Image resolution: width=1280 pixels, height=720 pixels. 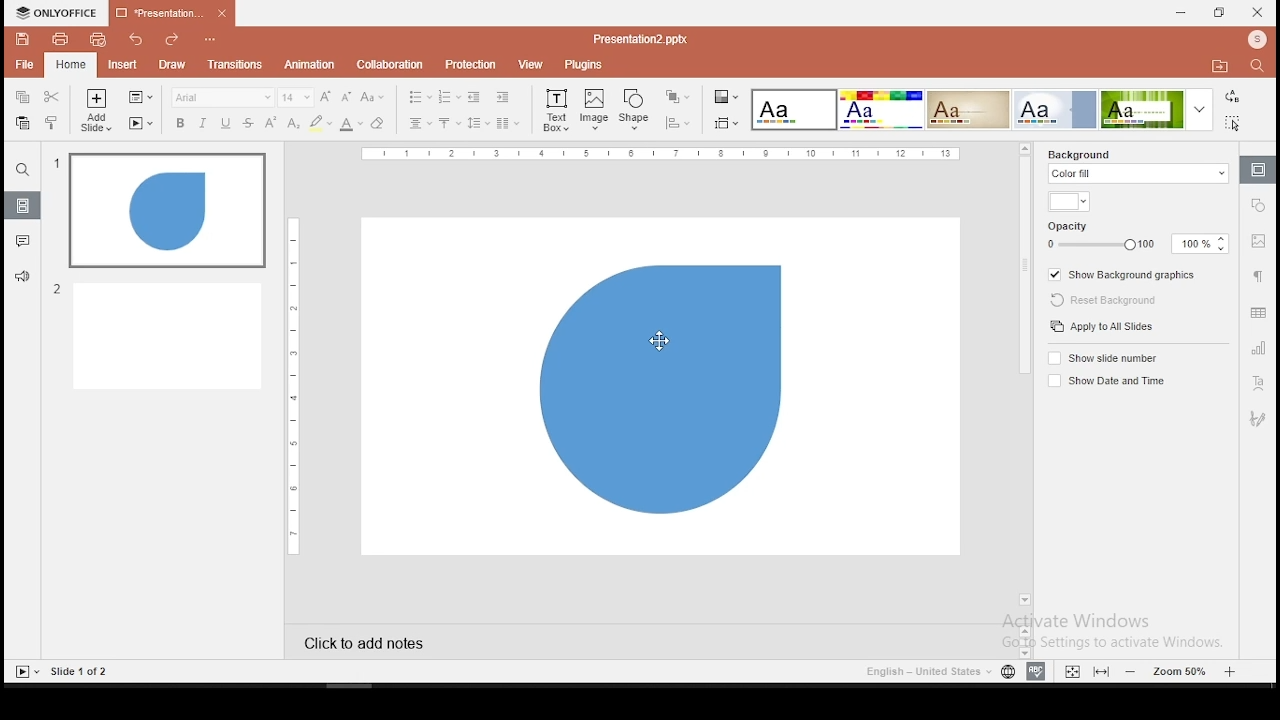 I want to click on horizontal scale, so click(x=664, y=153).